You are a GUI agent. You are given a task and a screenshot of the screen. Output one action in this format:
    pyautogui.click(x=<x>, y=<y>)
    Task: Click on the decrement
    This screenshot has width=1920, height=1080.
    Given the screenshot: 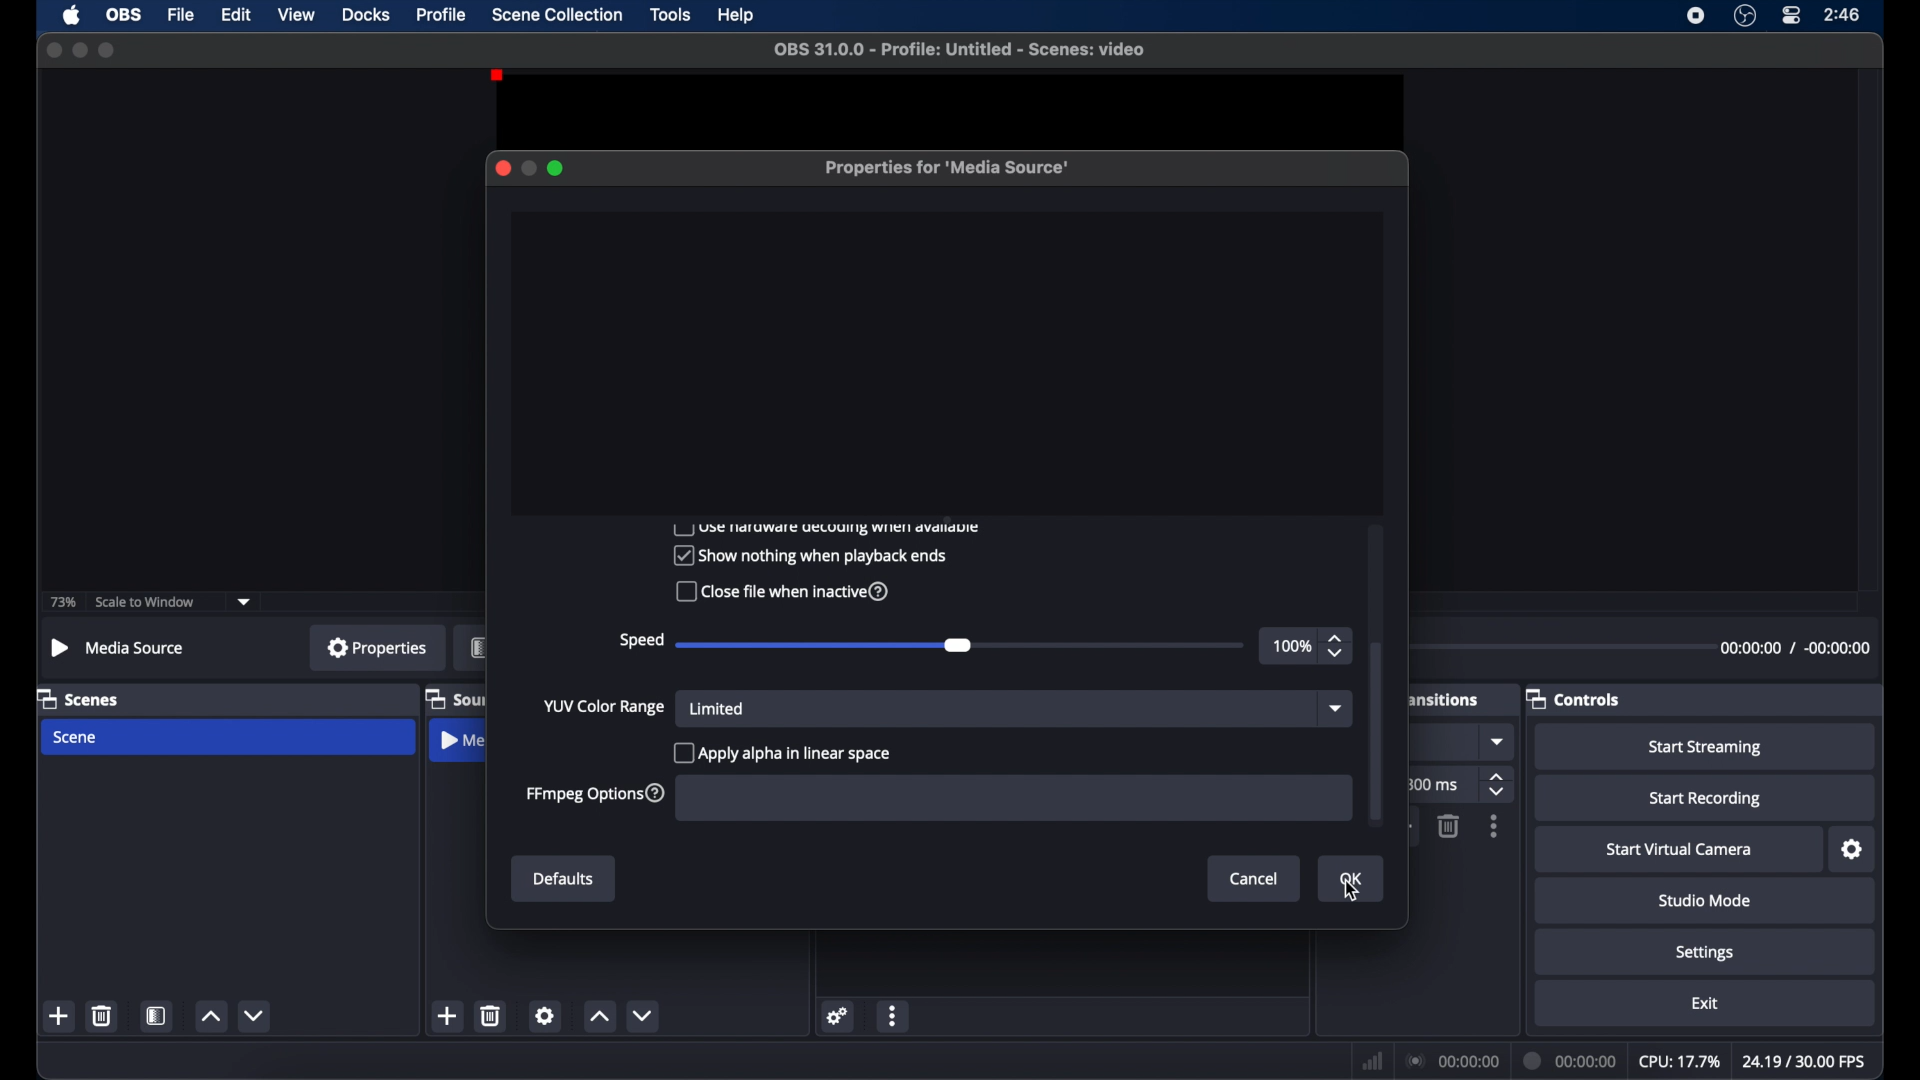 What is the action you would take?
    pyautogui.click(x=256, y=1015)
    